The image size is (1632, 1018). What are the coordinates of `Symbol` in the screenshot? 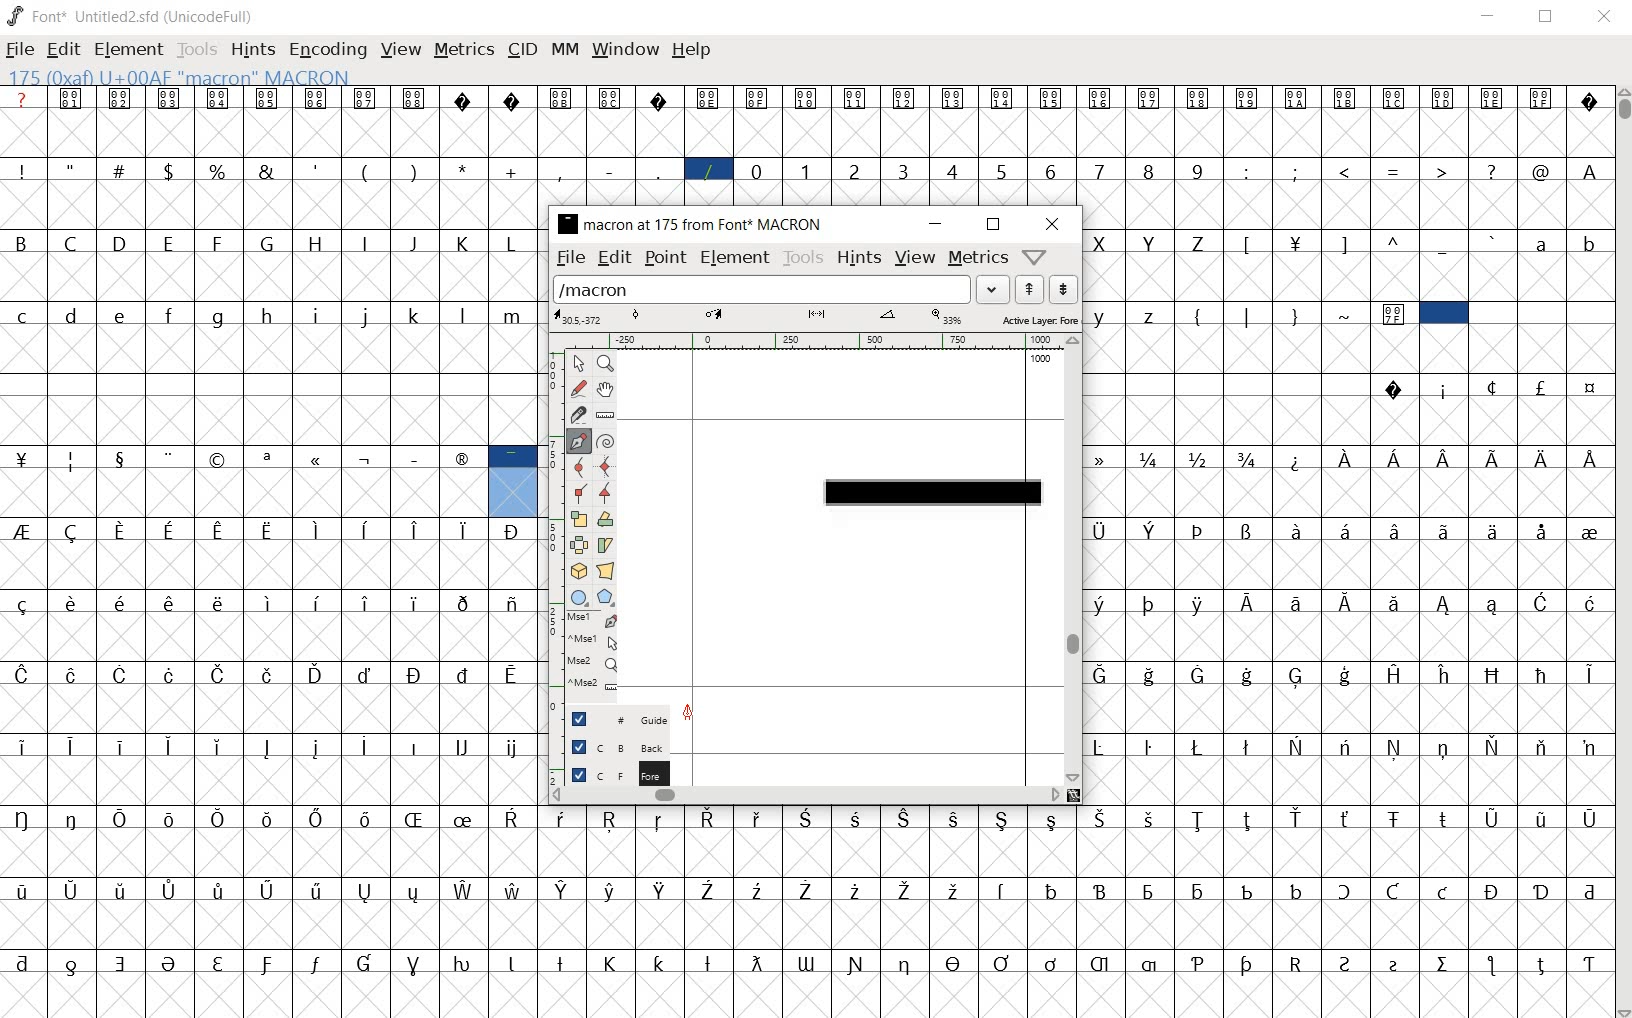 It's located at (1003, 821).